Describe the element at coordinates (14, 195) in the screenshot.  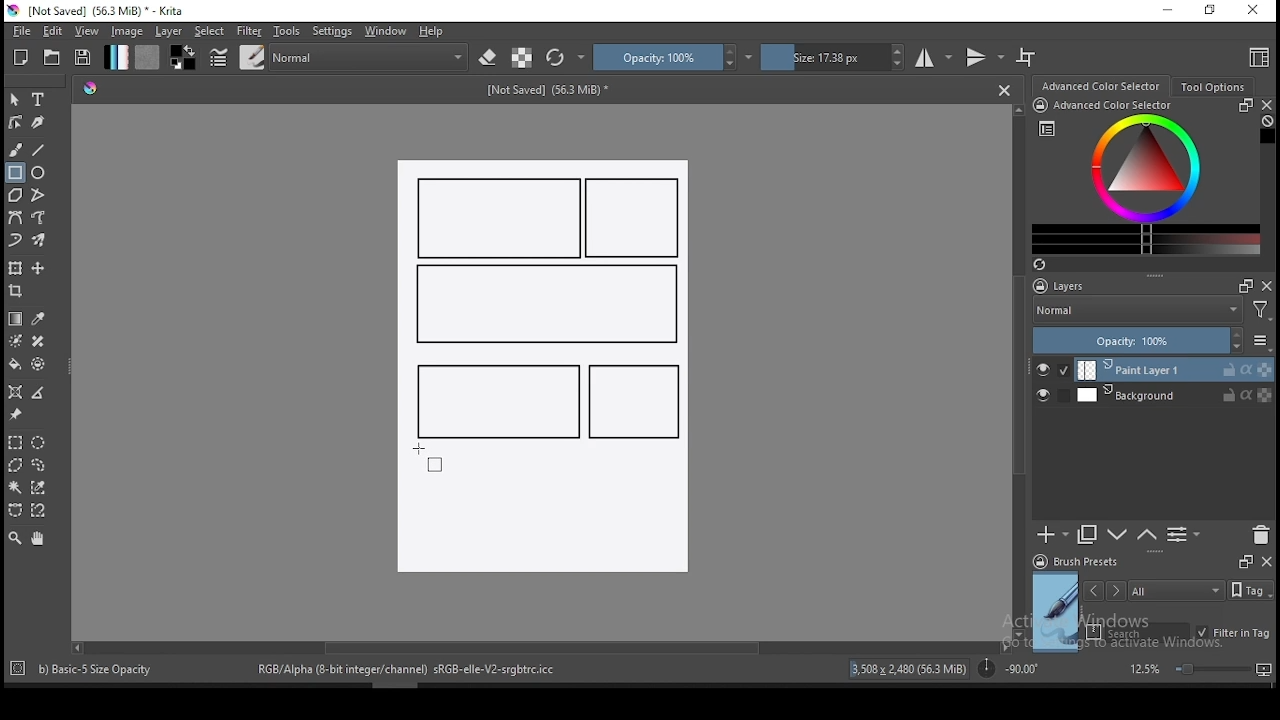
I see `polygon tool` at that location.